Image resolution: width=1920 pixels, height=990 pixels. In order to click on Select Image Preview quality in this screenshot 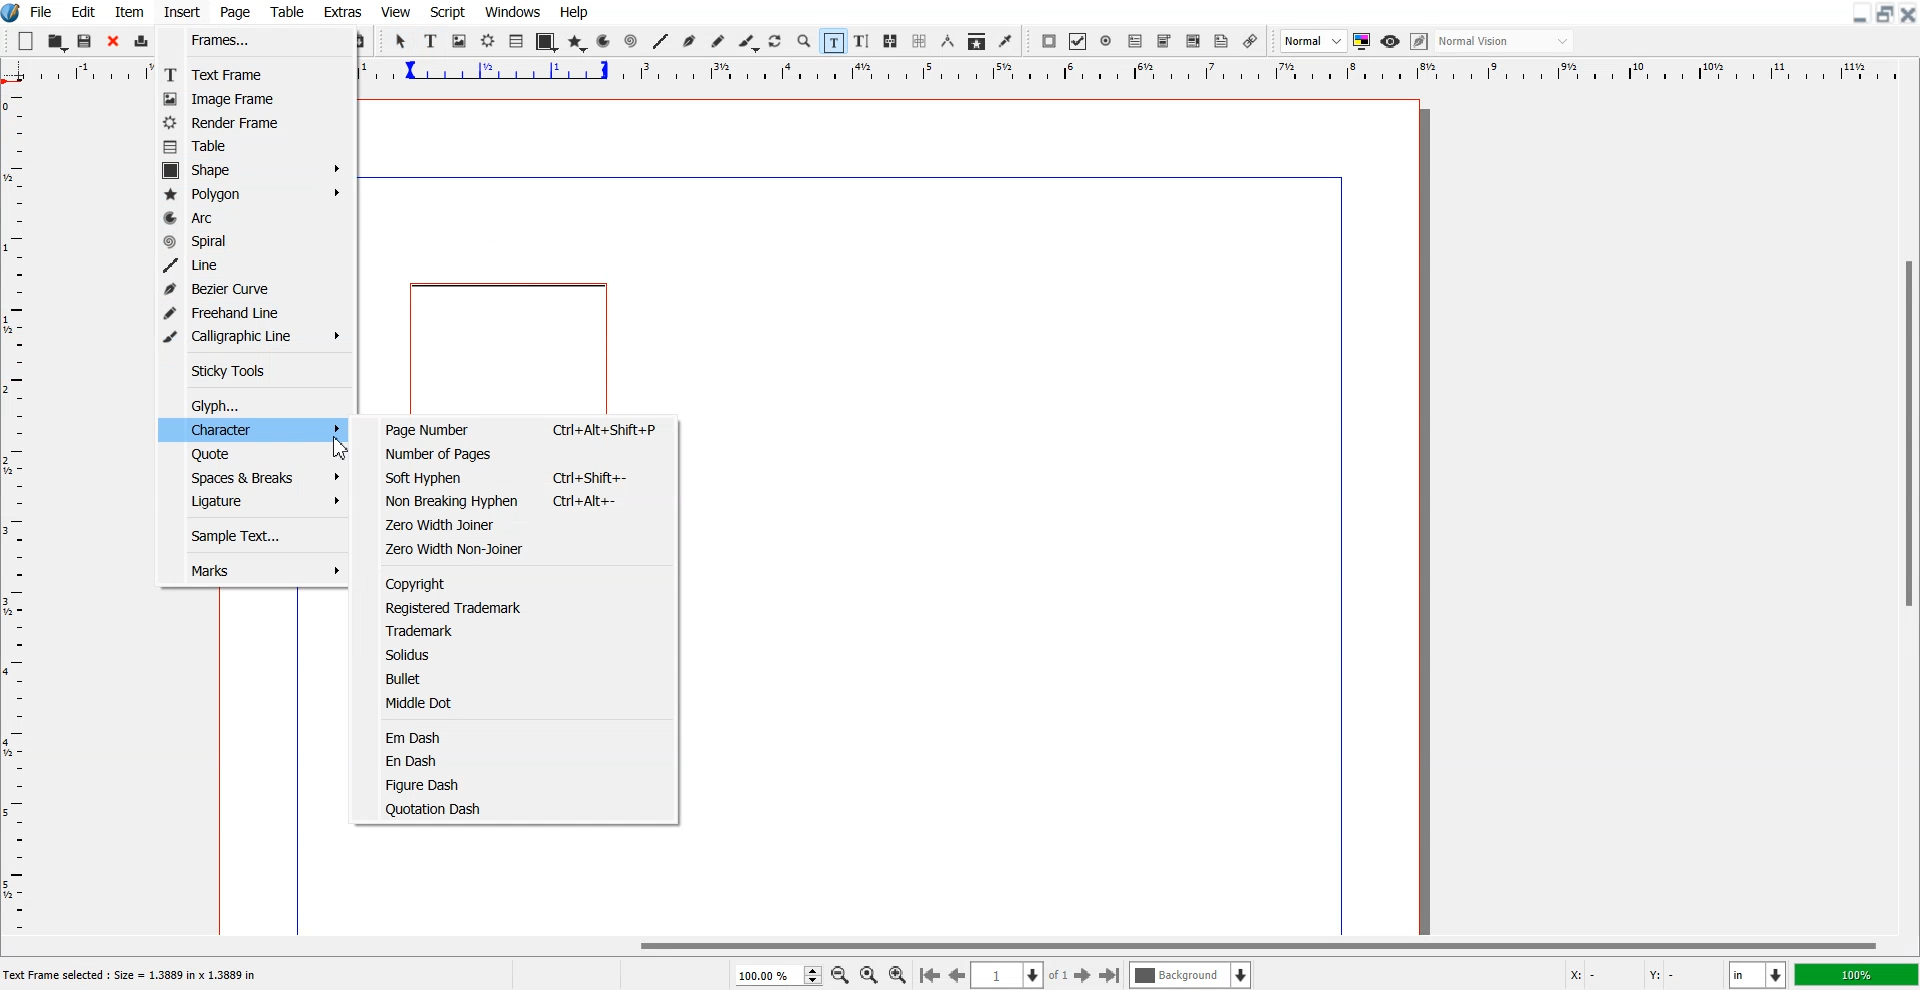, I will do `click(1314, 41)`.